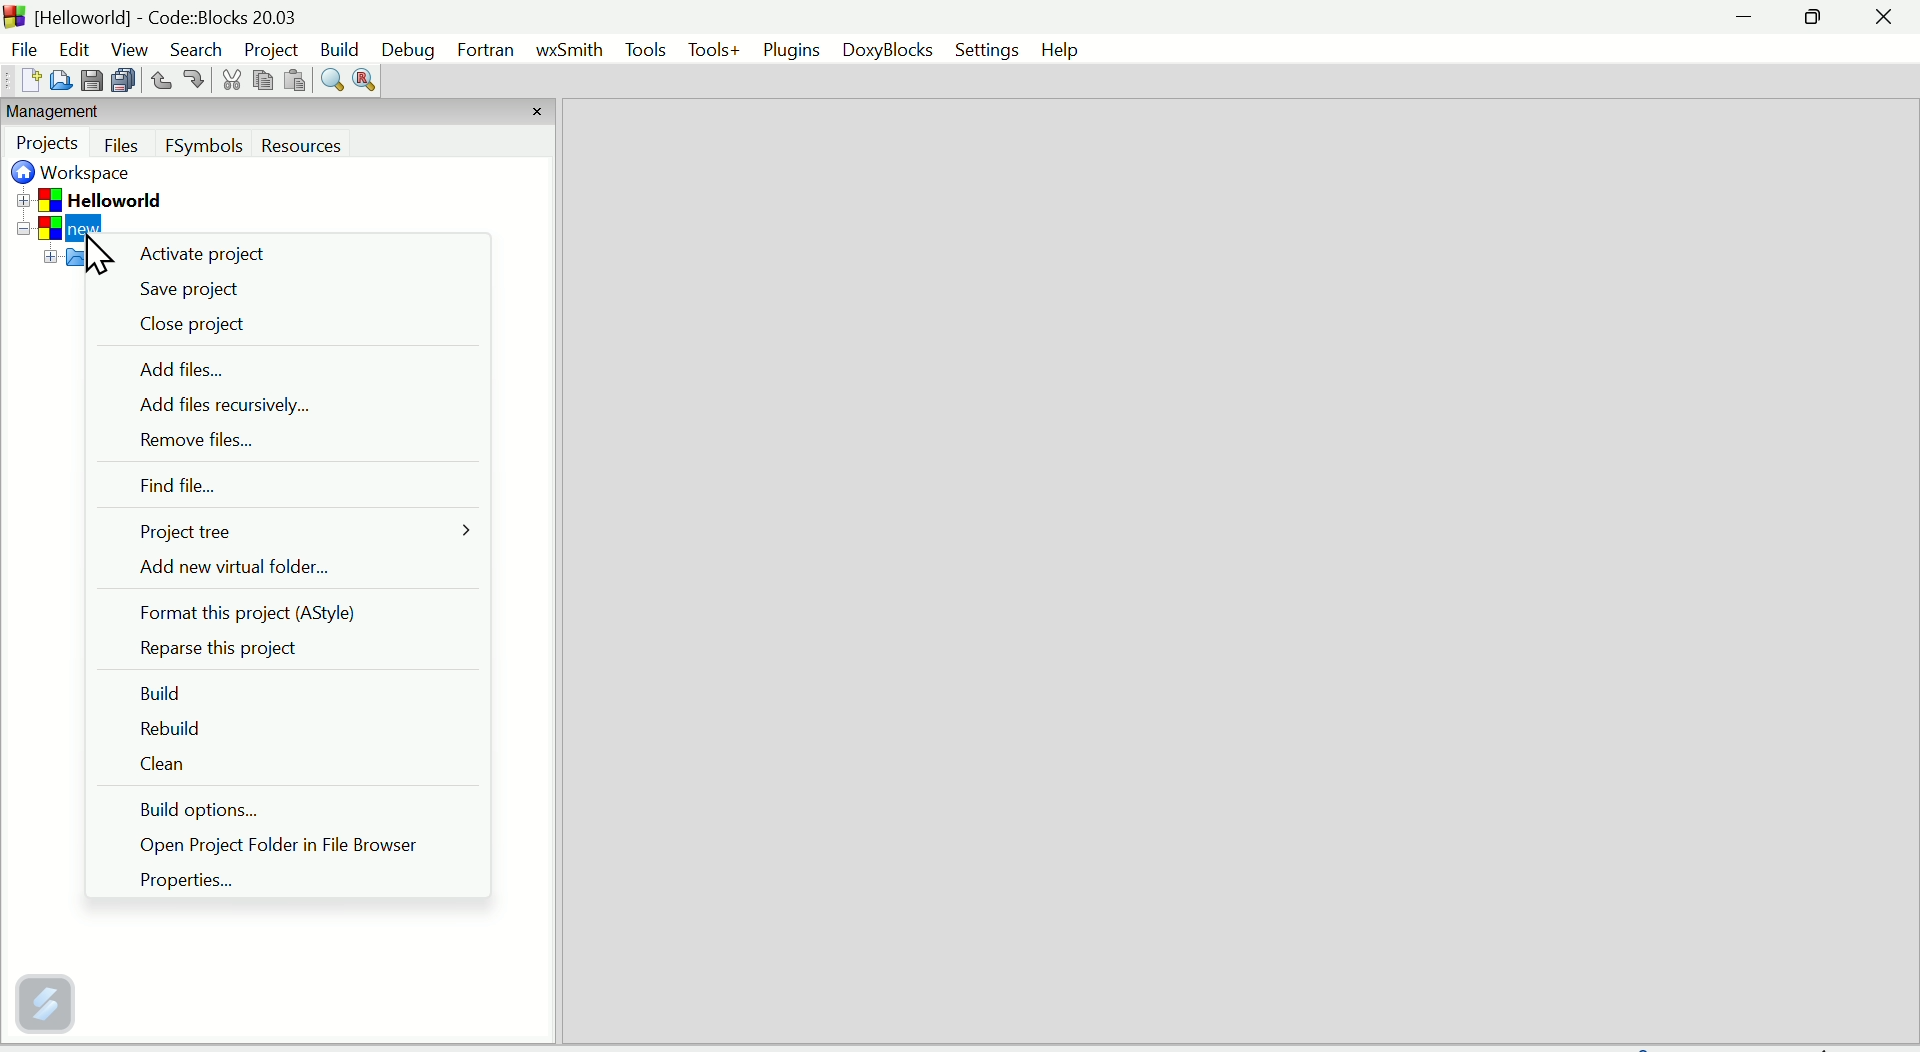 This screenshot has width=1920, height=1052. I want to click on F symbols, so click(205, 150).